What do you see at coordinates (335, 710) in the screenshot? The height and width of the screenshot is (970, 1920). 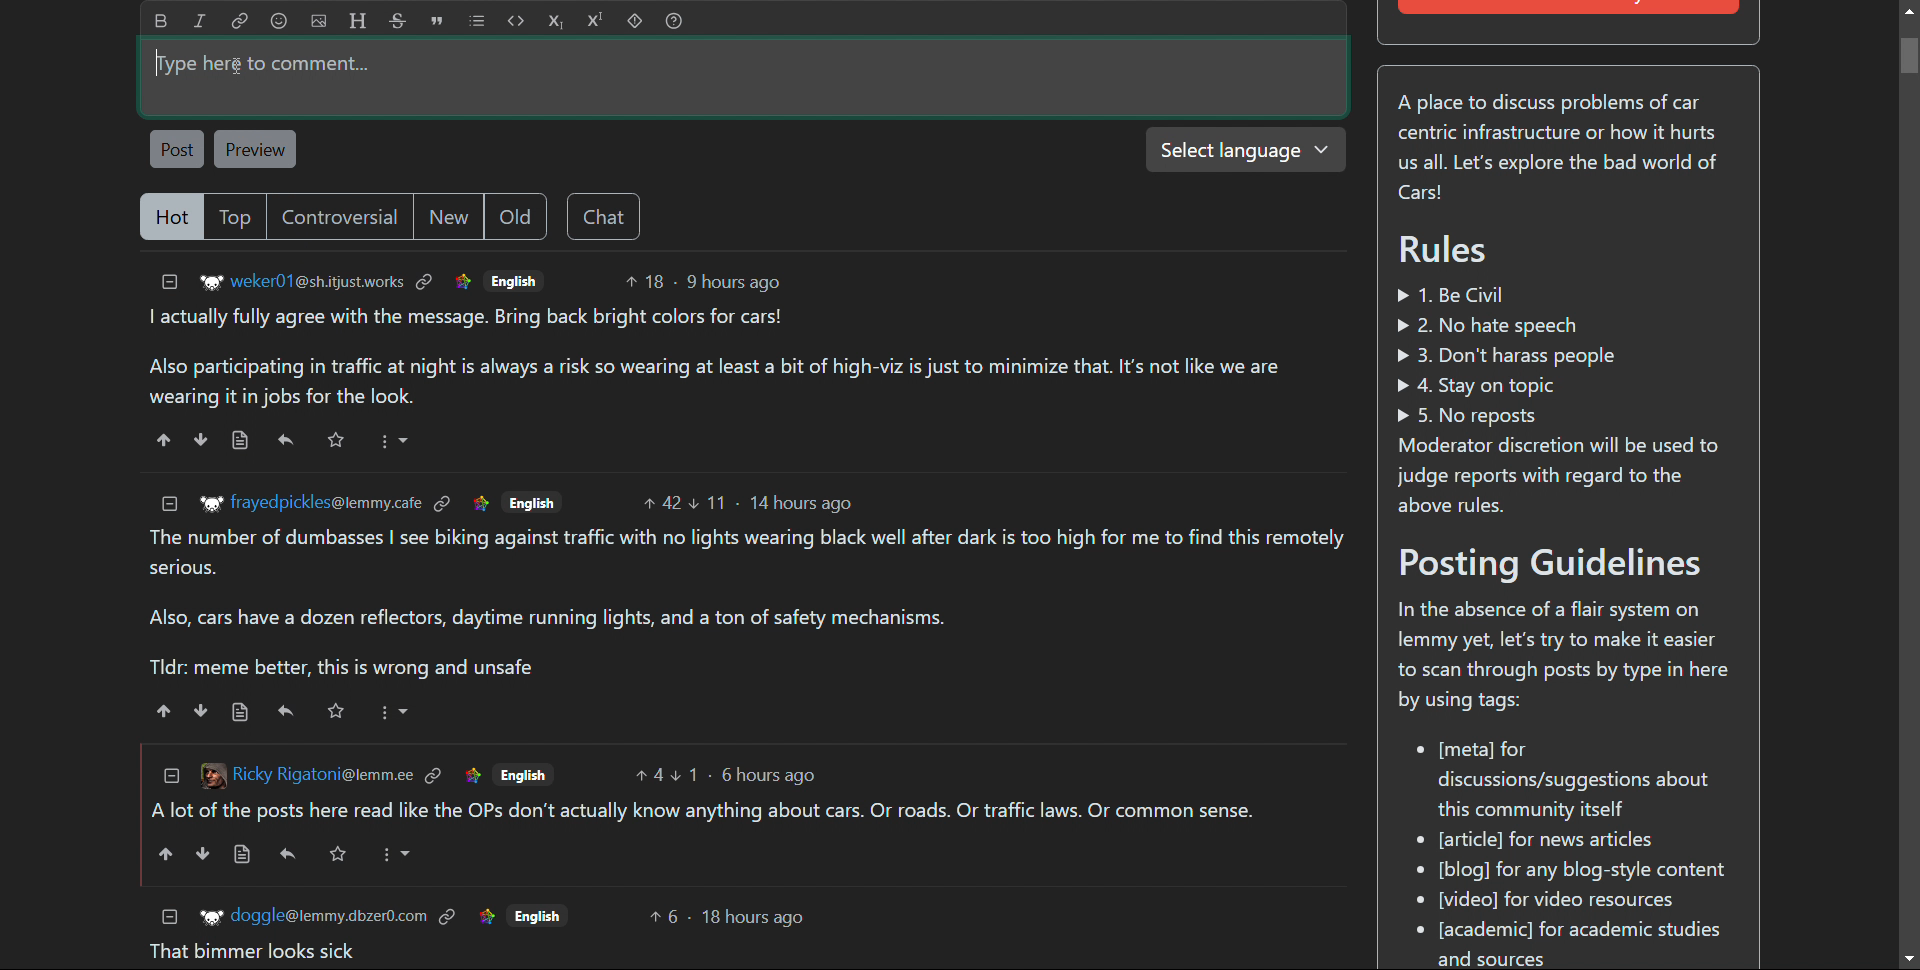 I see `Starred` at bounding box center [335, 710].